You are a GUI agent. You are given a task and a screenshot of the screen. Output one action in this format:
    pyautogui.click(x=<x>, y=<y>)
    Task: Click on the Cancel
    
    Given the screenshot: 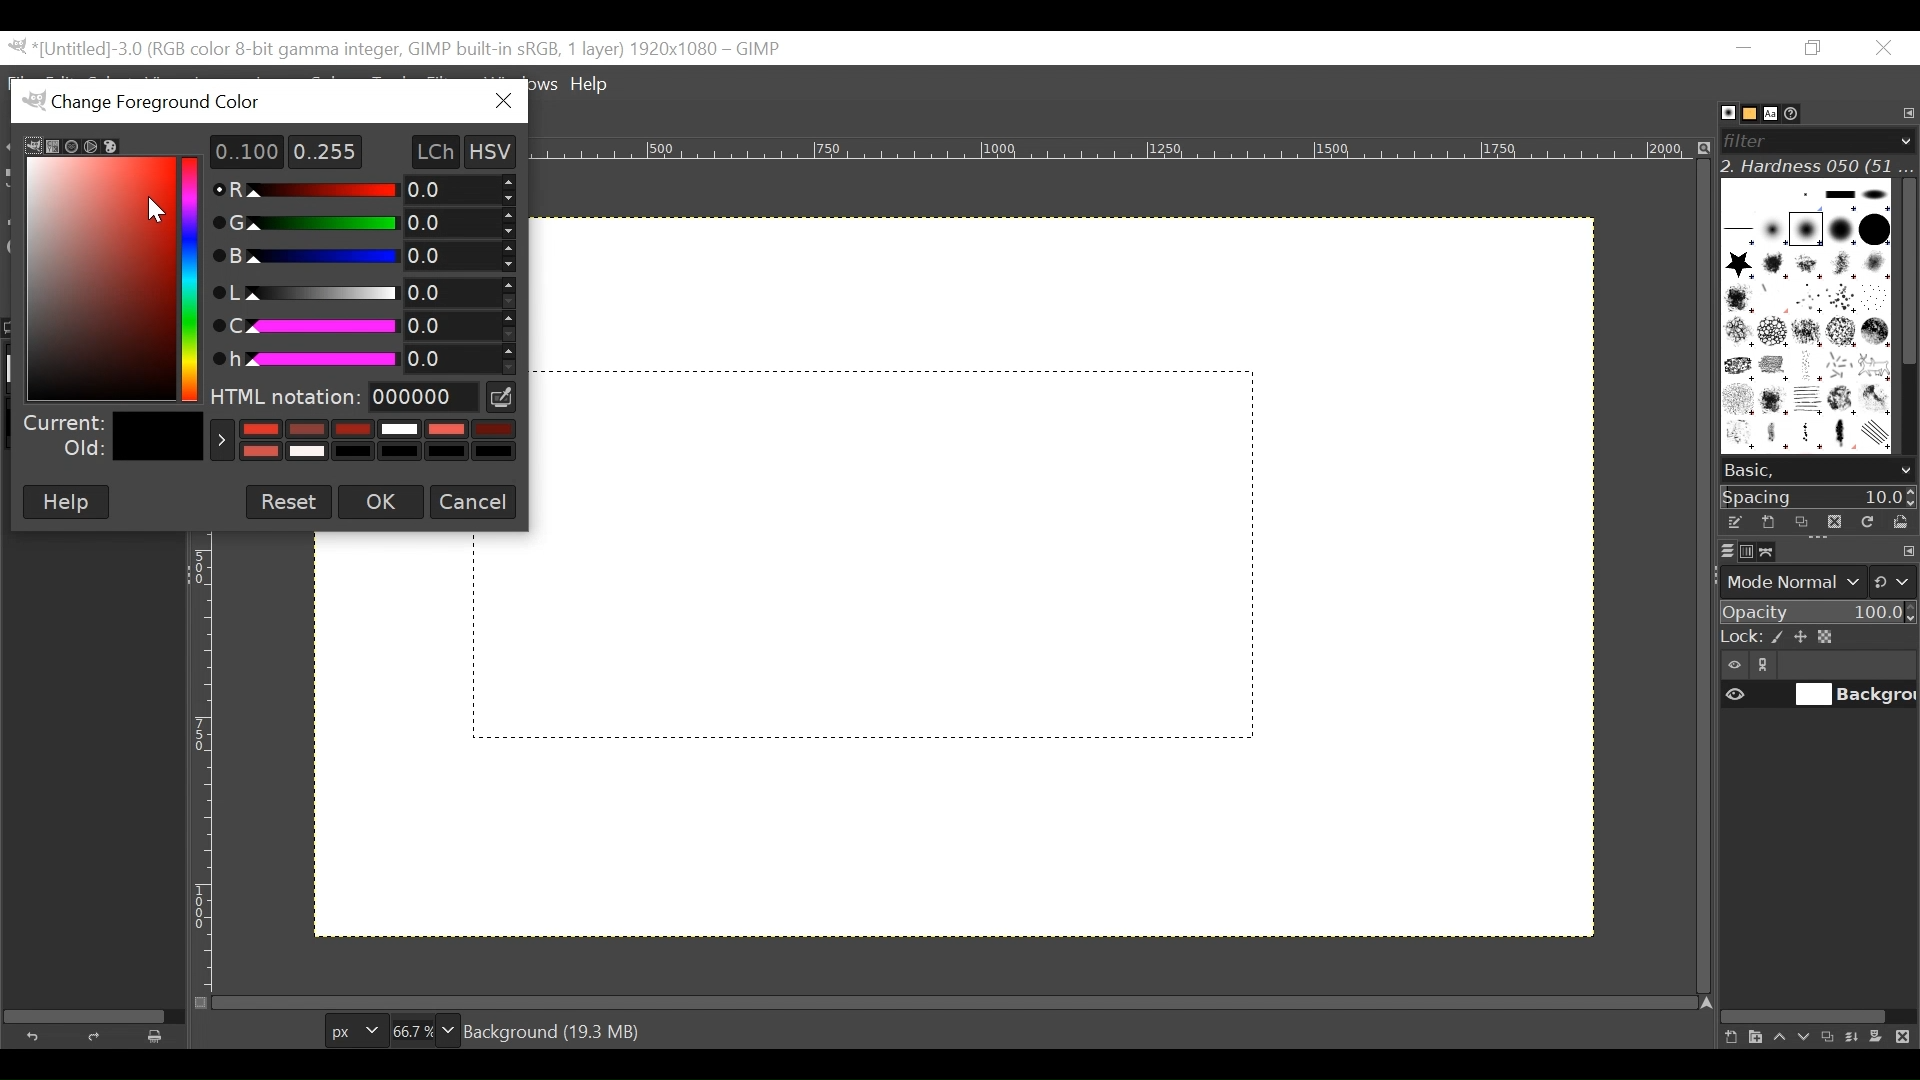 What is the action you would take?
    pyautogui.click(x=472, y=501)
    